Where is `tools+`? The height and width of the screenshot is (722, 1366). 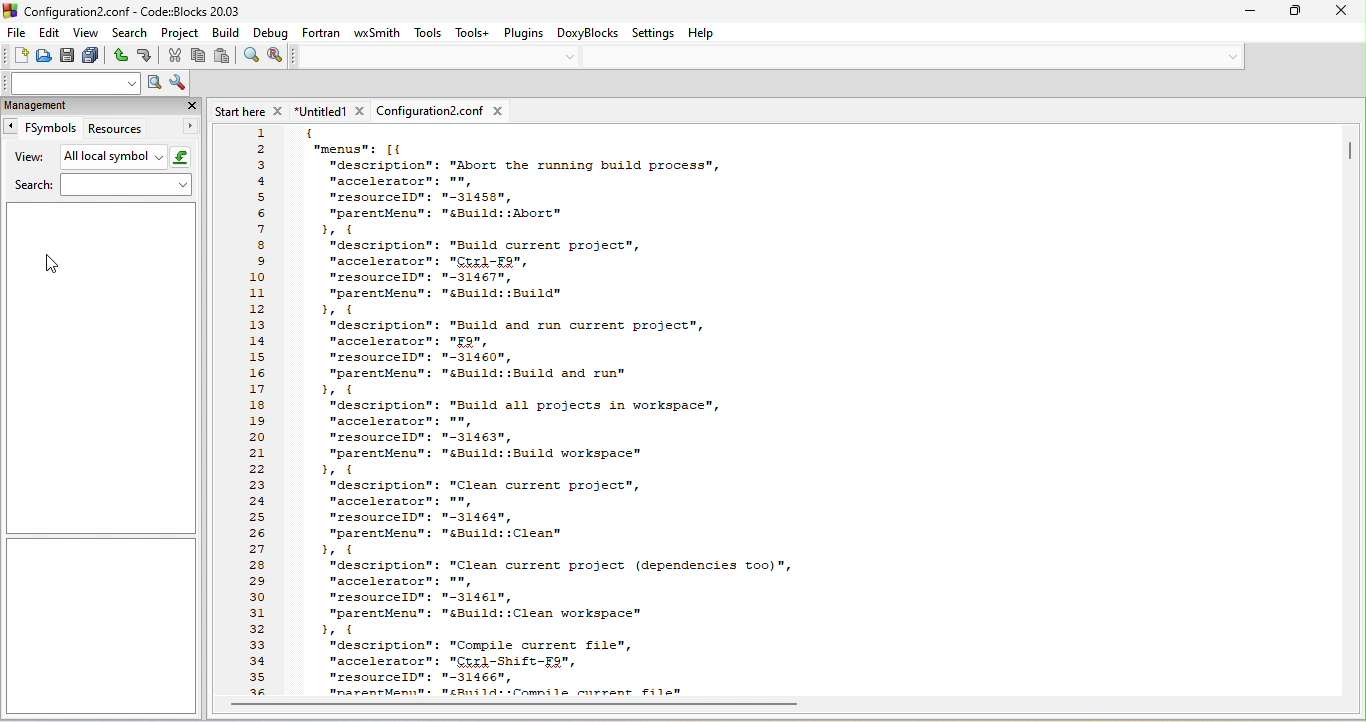 tools+ is located at coordinates (473, 34).